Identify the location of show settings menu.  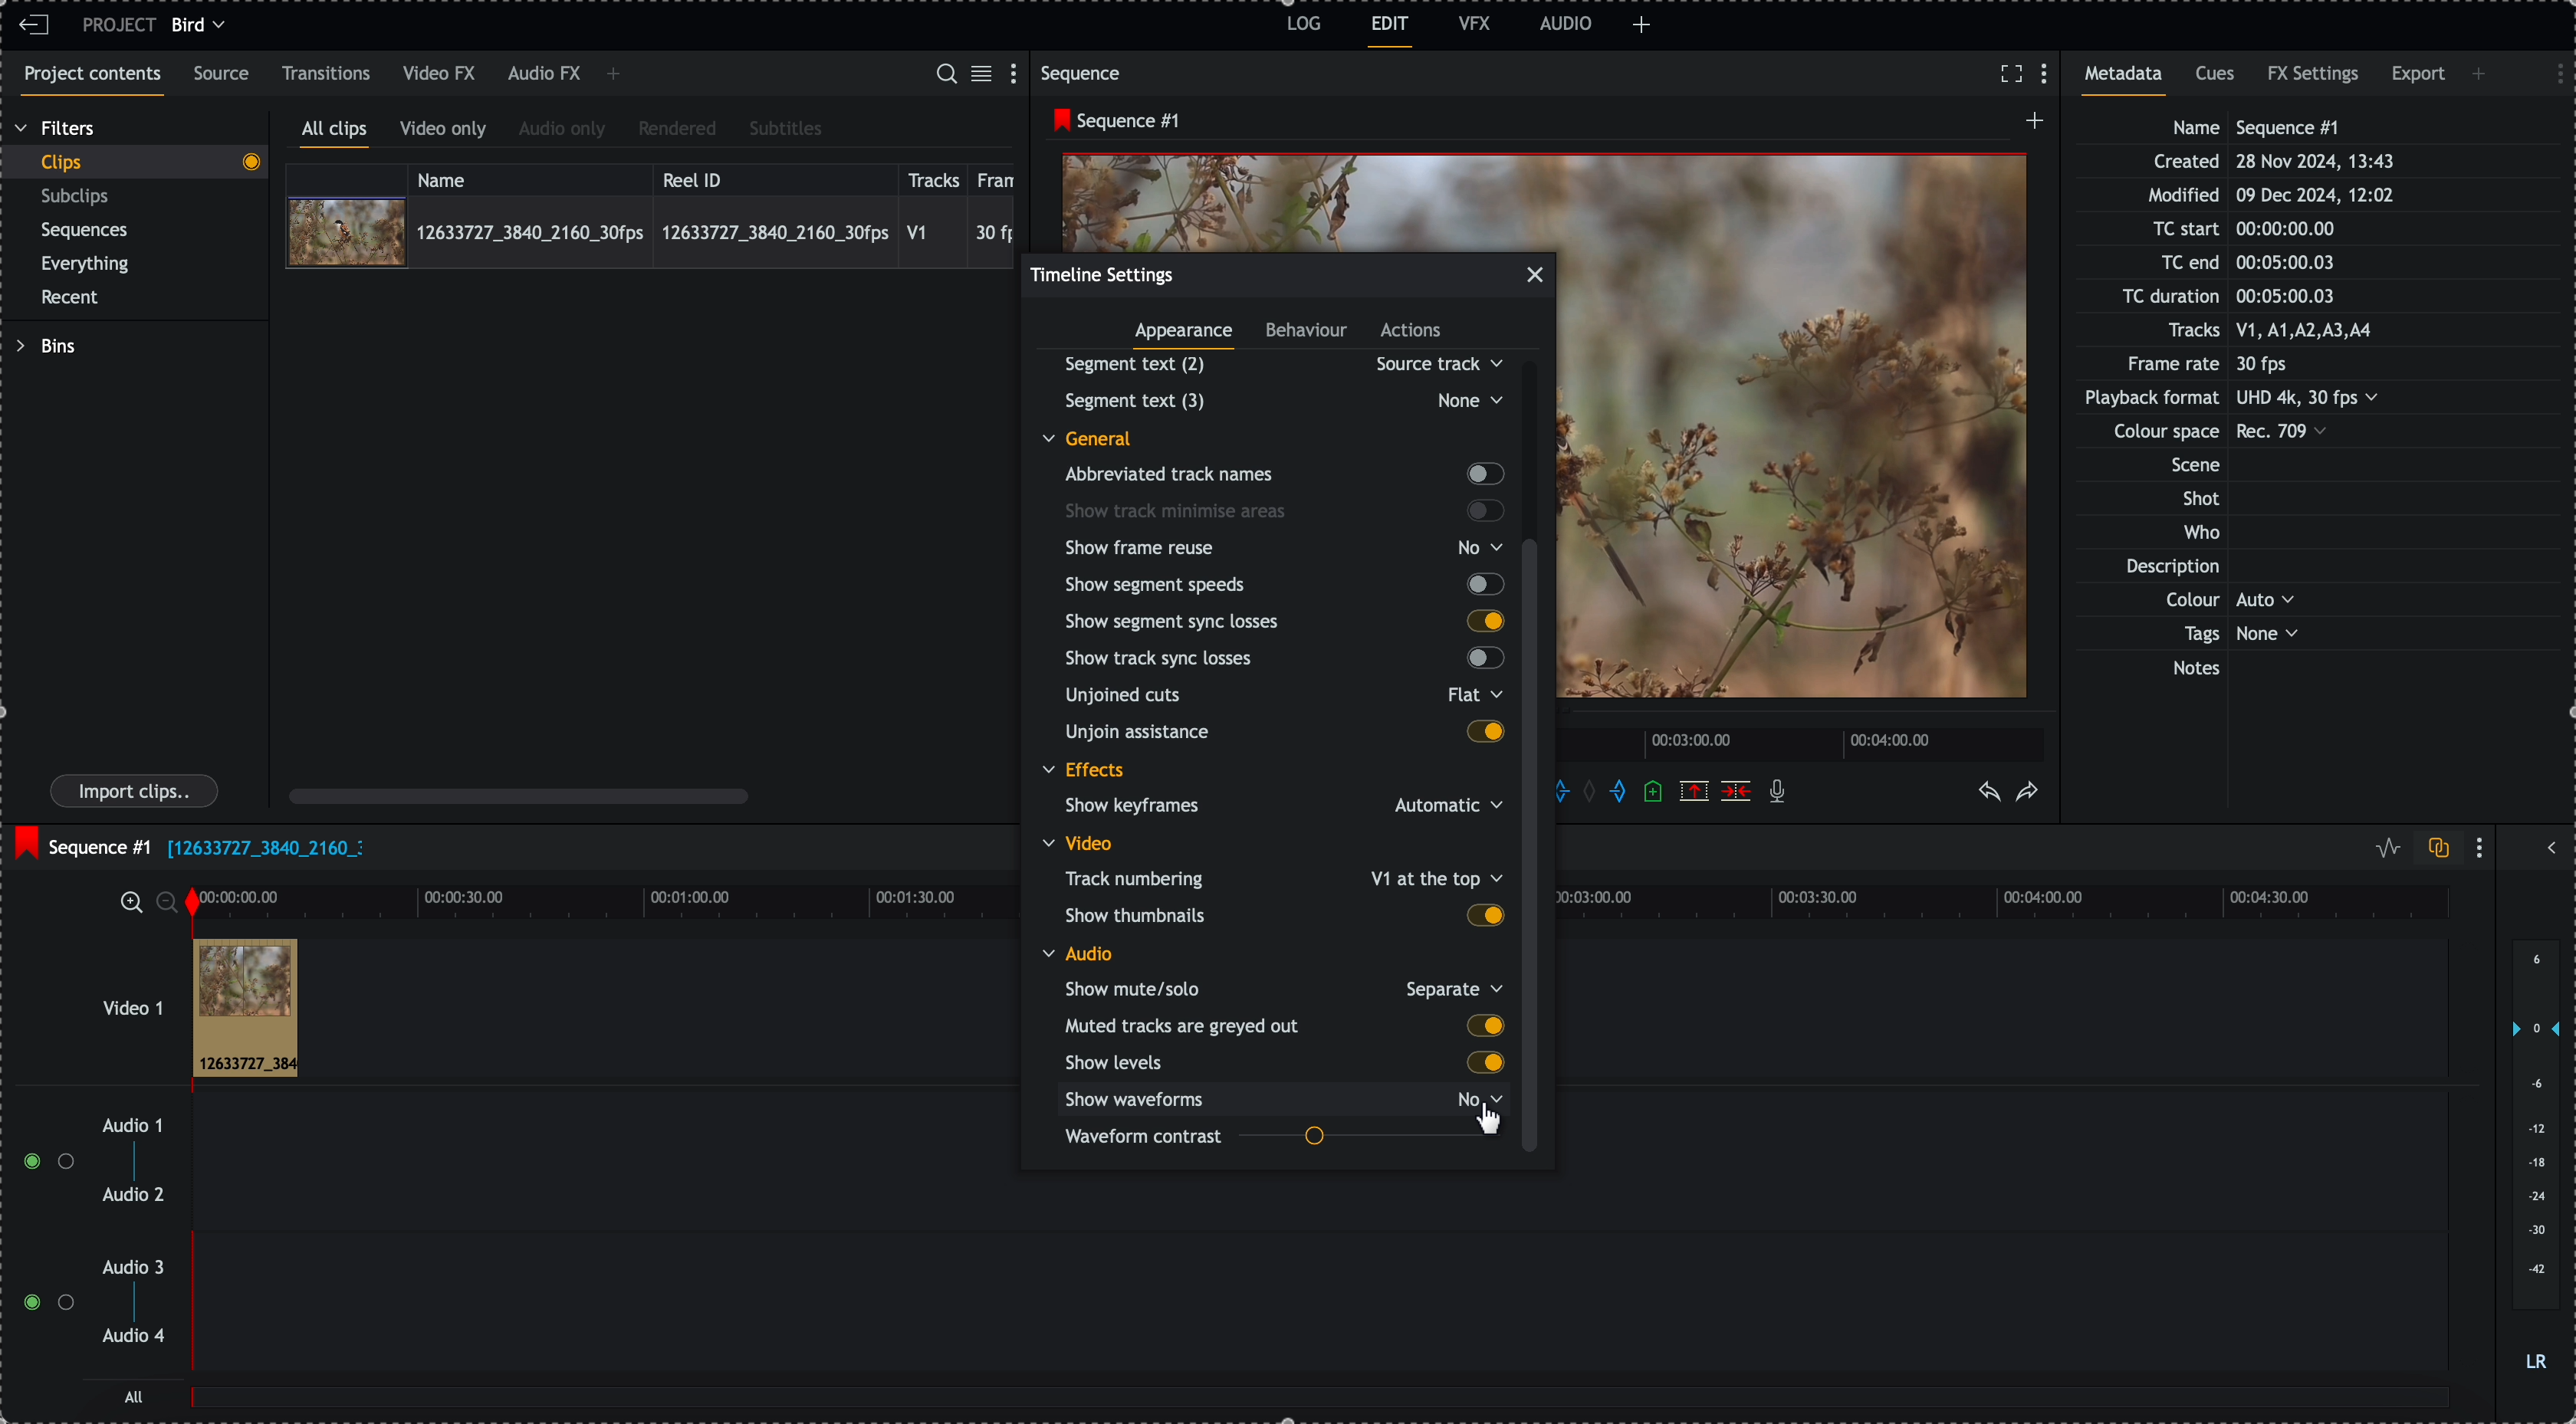
(2484, 847).